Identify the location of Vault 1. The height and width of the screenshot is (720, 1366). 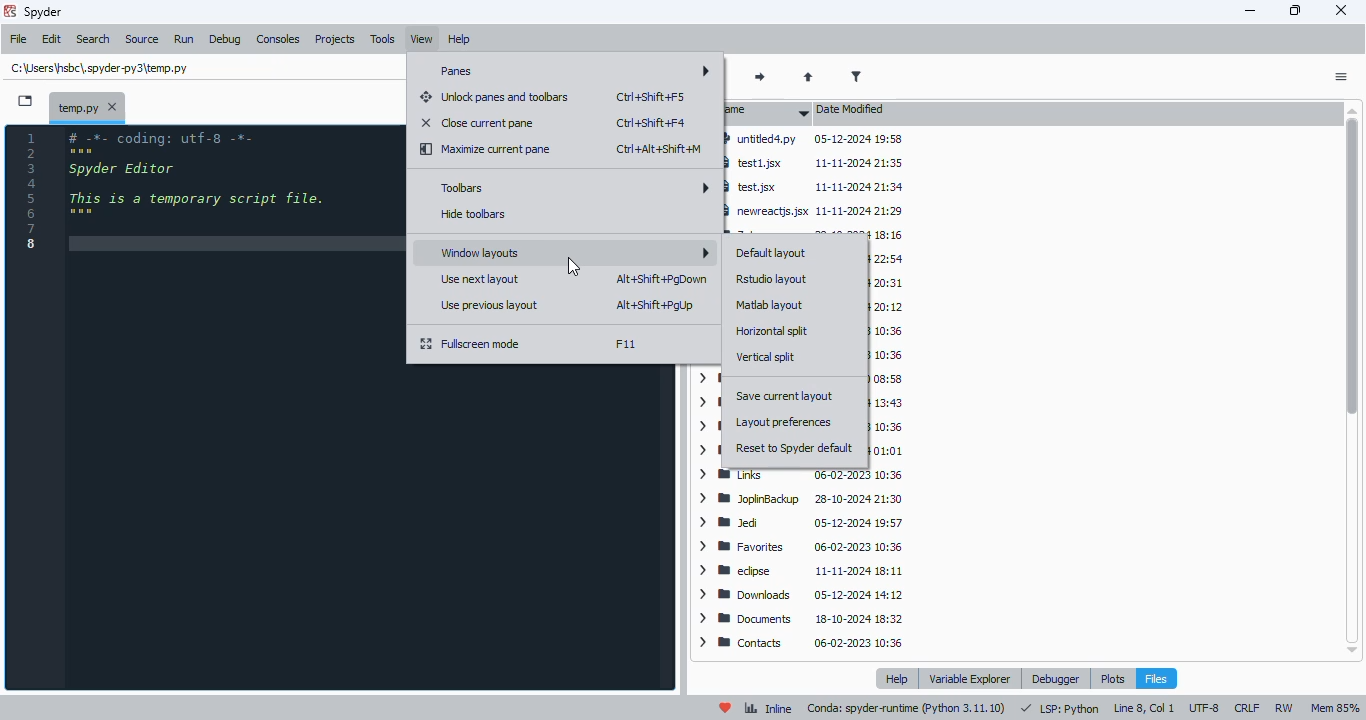
(885, 306).